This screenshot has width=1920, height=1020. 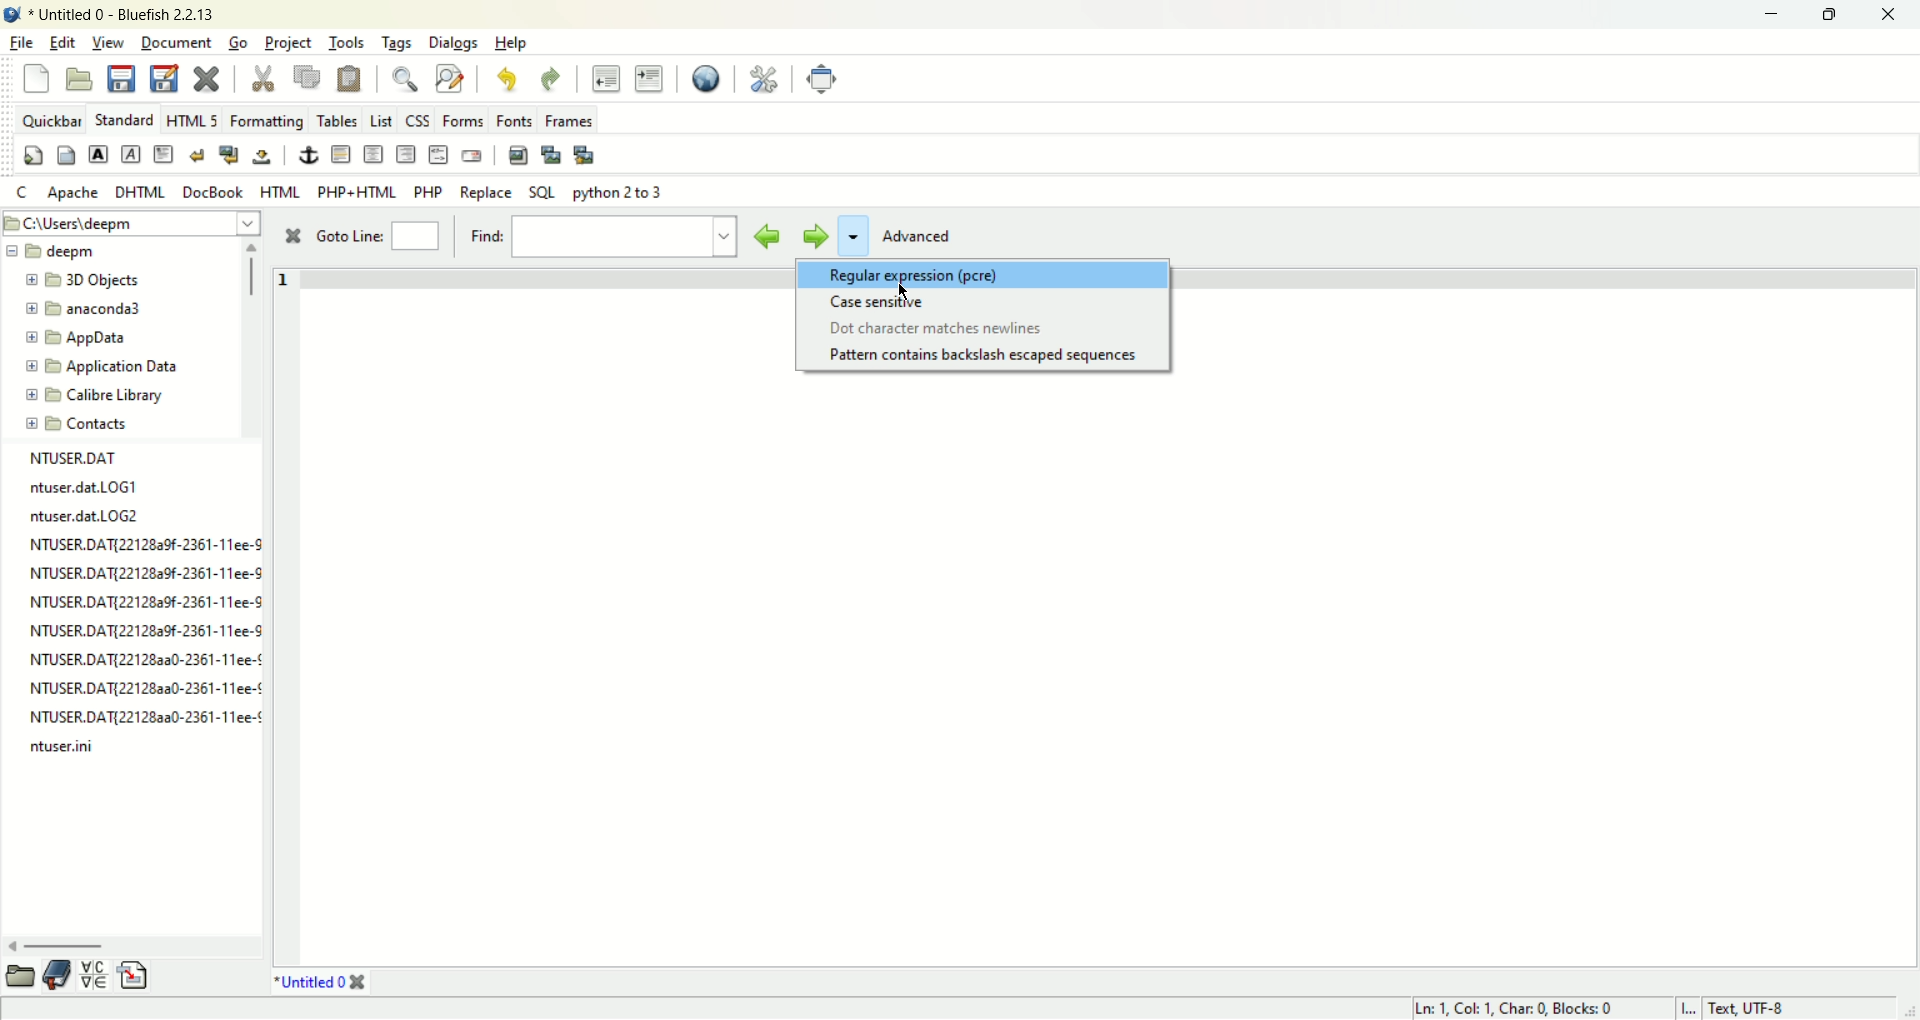 What do you see at coordinates (1829, 15) in the screenshot?
I see `maximize` at bounding box center [1829, 15].